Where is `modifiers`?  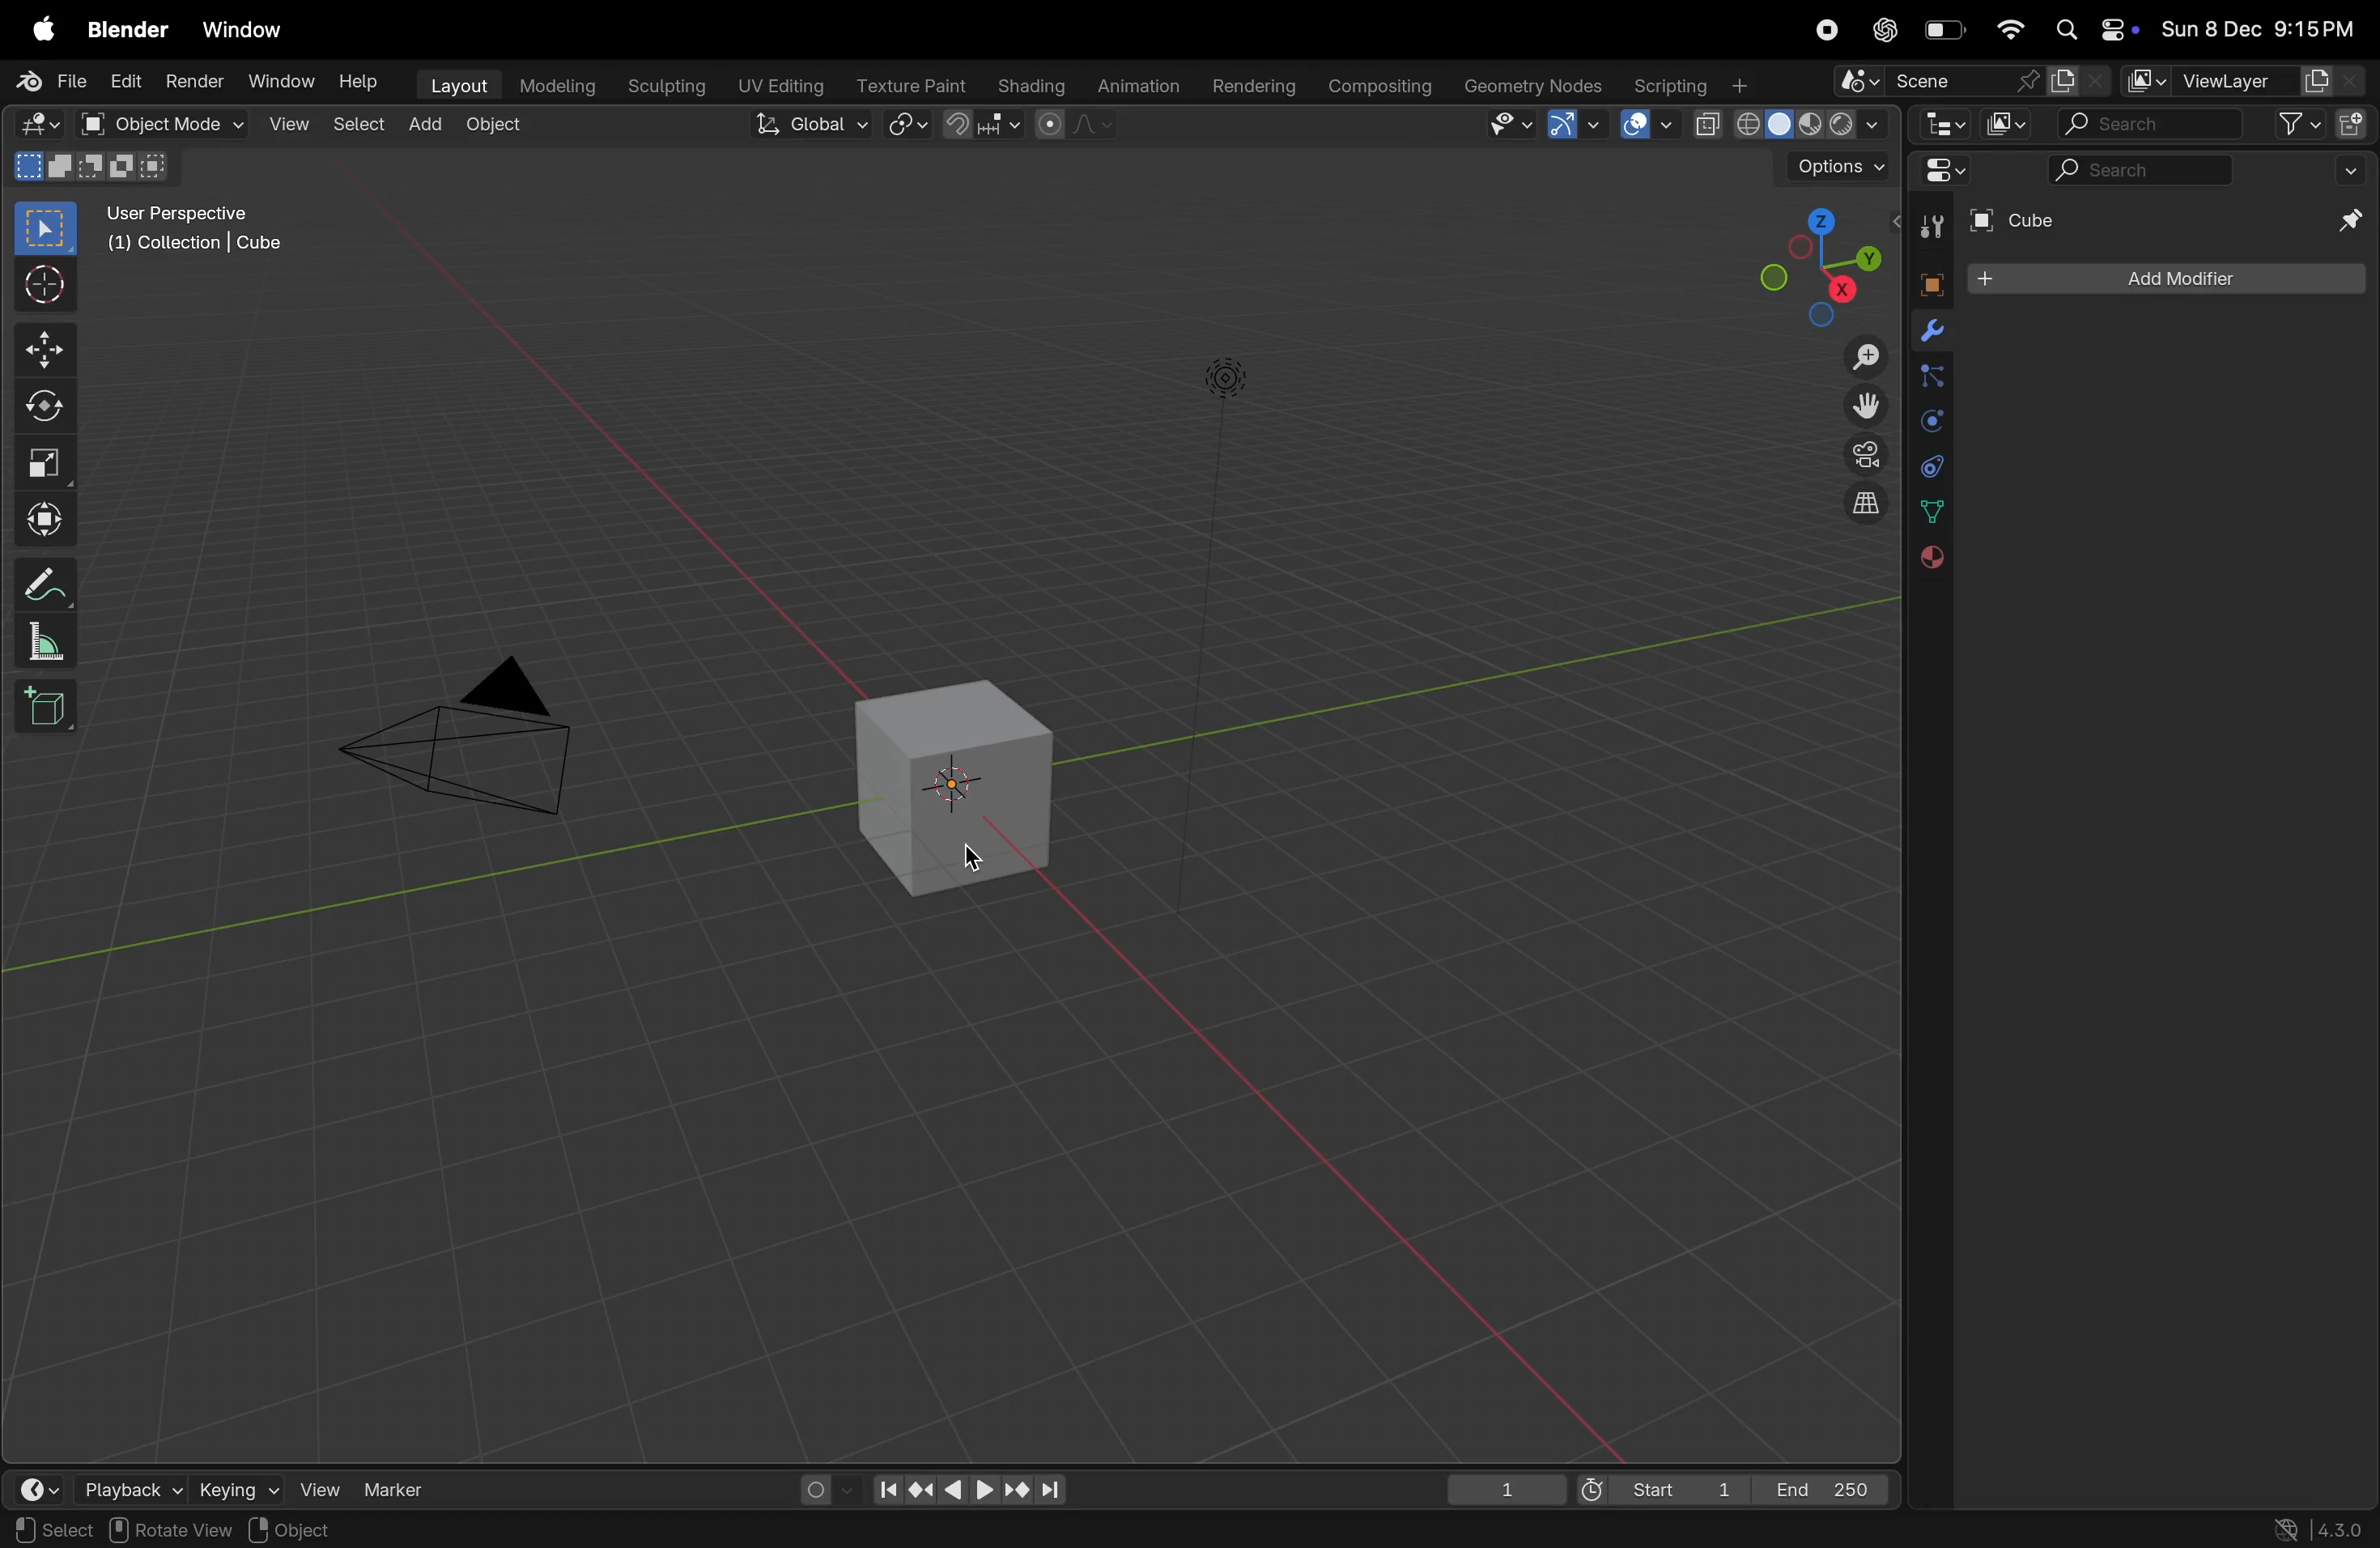 modifiers is located at coordinates (1931, 333).